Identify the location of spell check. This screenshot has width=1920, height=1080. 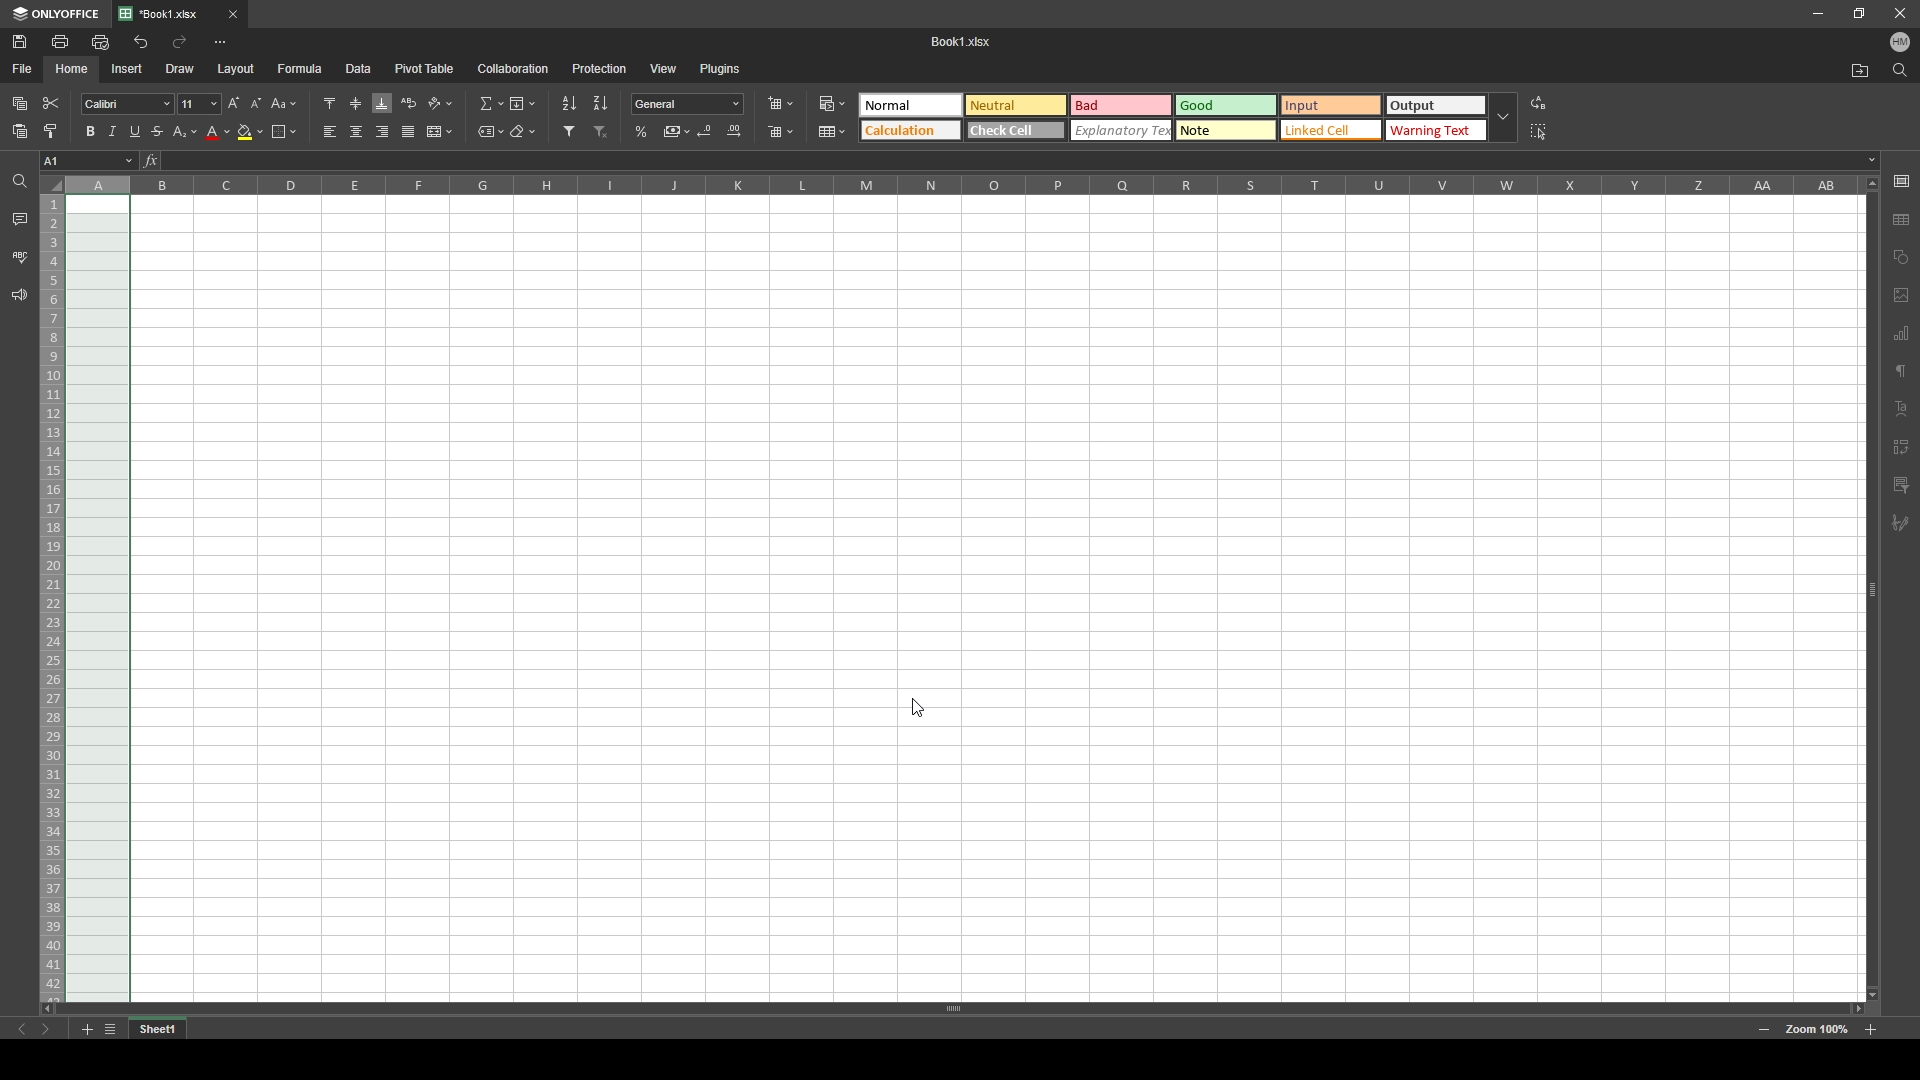
(21, 257).